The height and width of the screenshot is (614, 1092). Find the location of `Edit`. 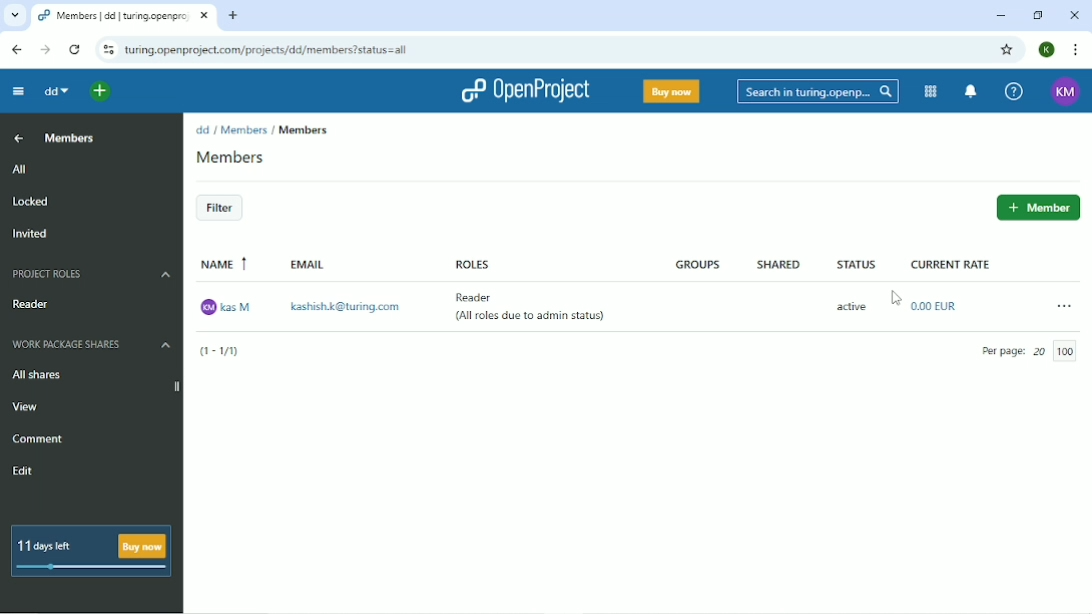

Edit is located at coordinates (25, 472).